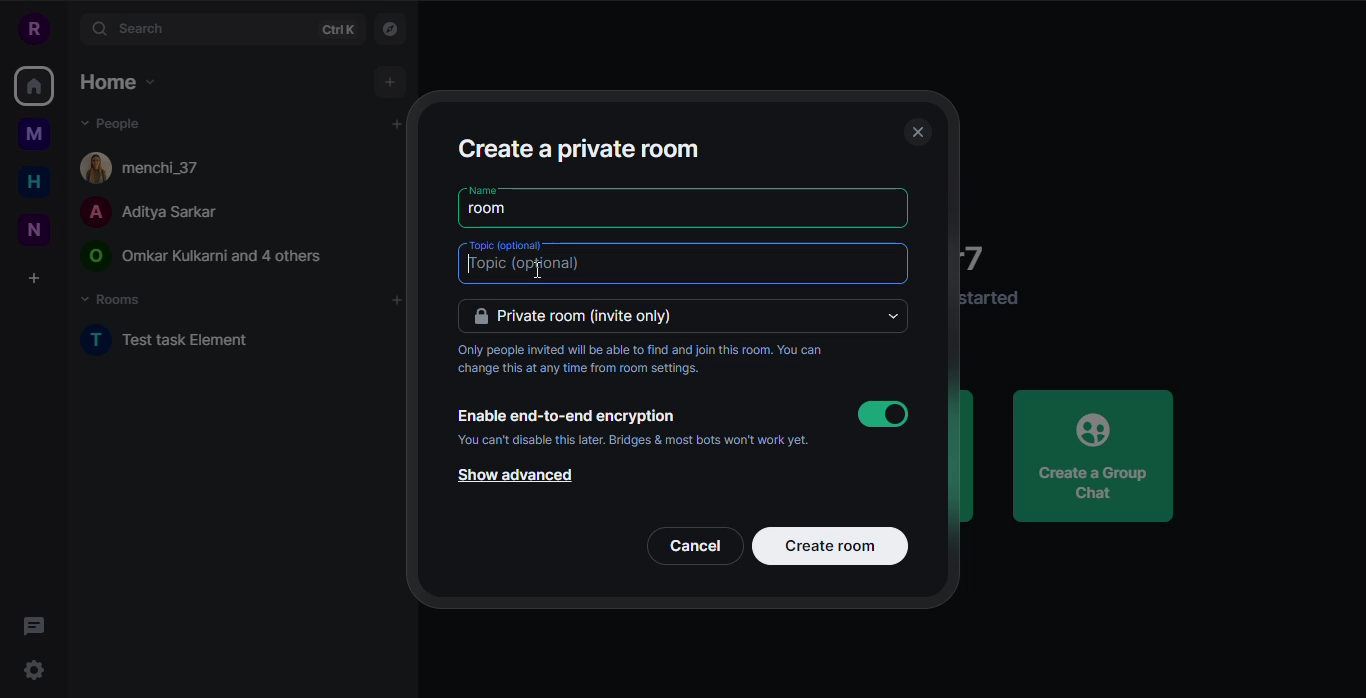 This screenshot has height=698, width=1366. I want to click on info, so click(993, 298).